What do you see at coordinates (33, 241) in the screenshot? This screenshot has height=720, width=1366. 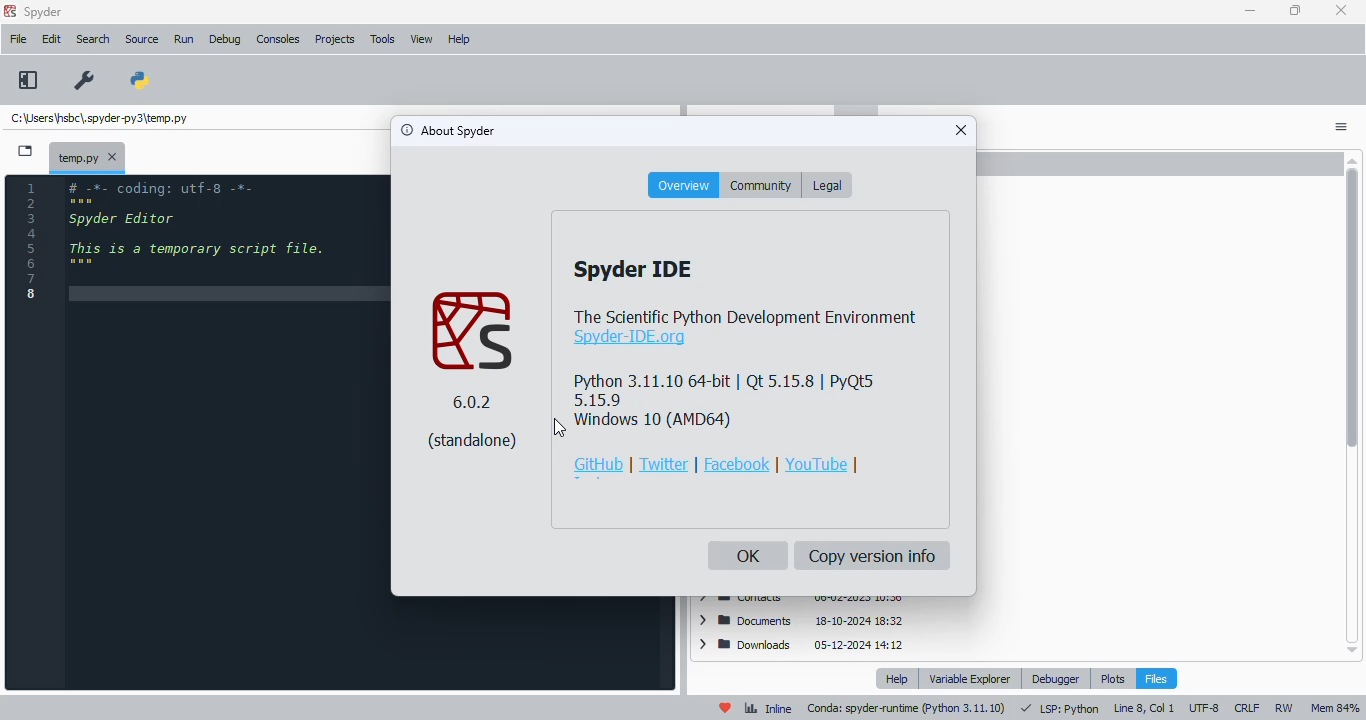 I see `line numbers` at bounding box center [33, 241].